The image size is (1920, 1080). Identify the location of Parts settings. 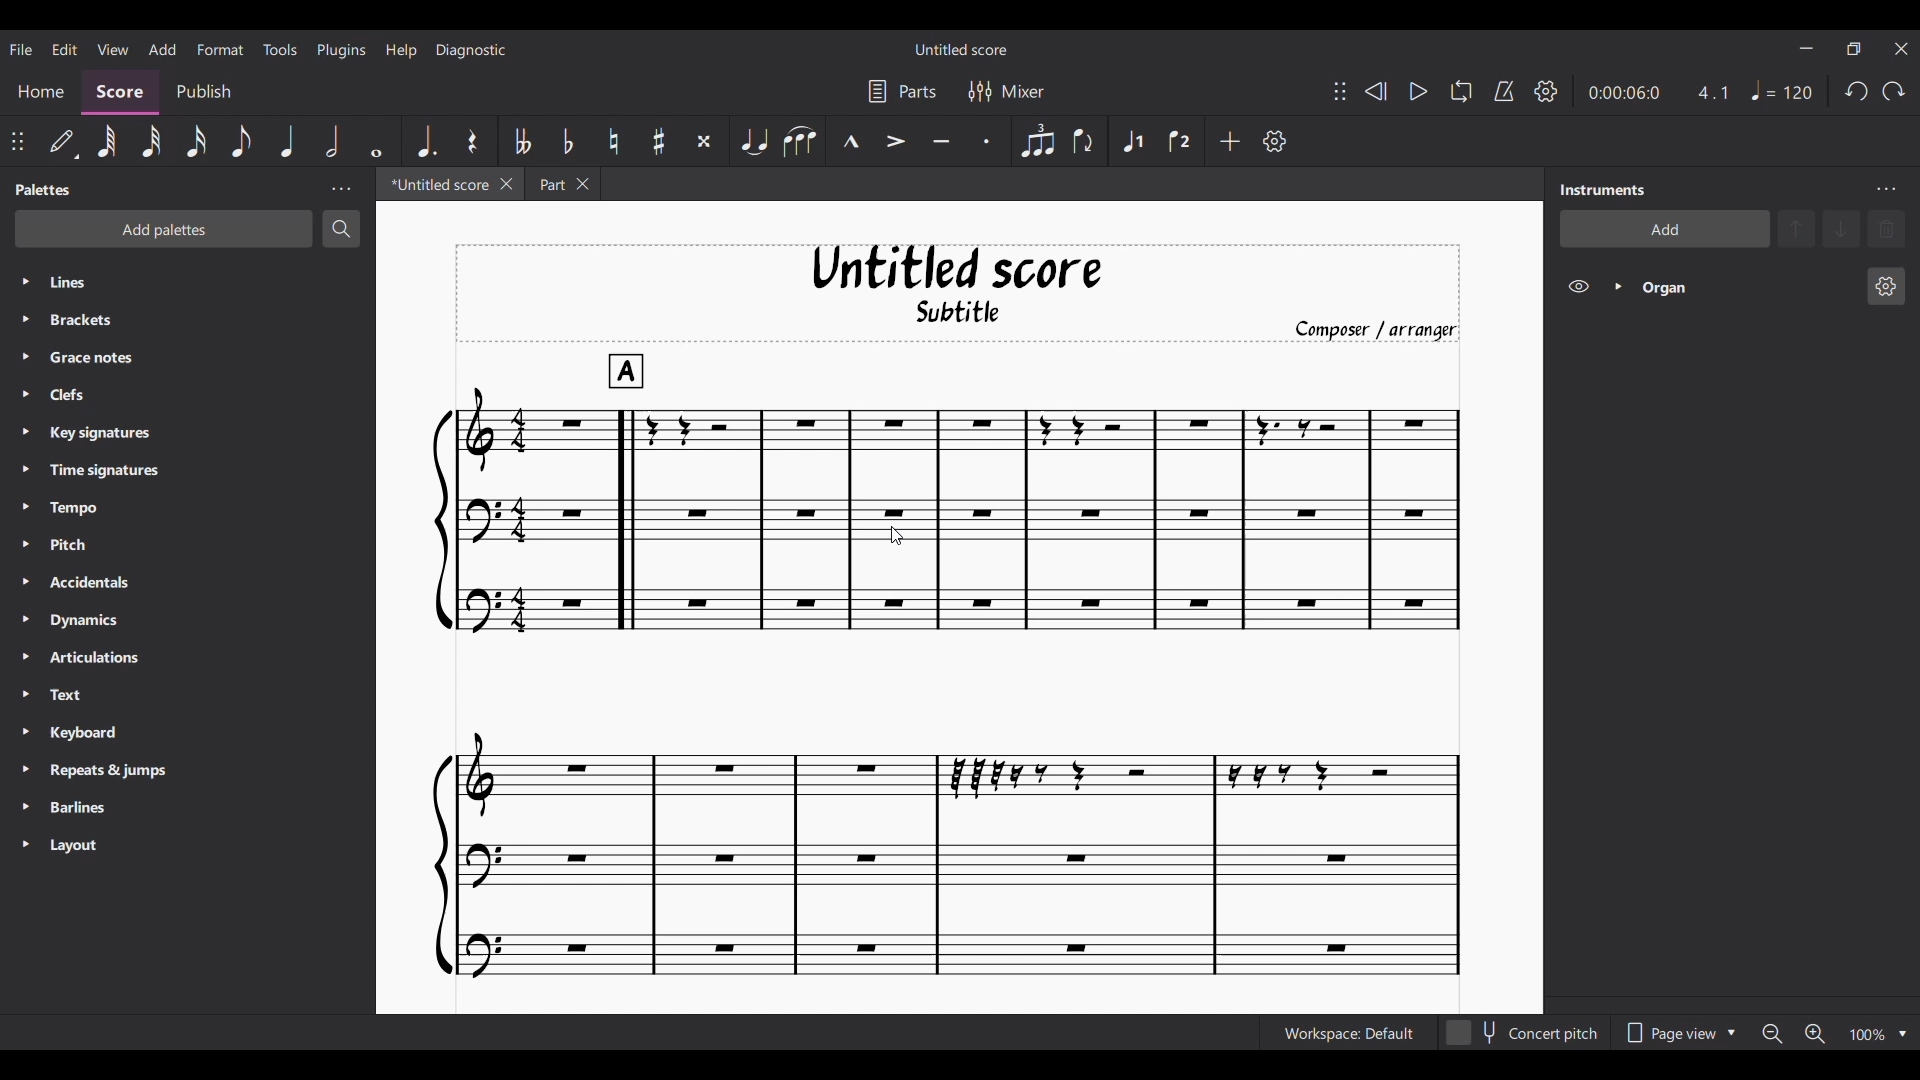
(902, 90).